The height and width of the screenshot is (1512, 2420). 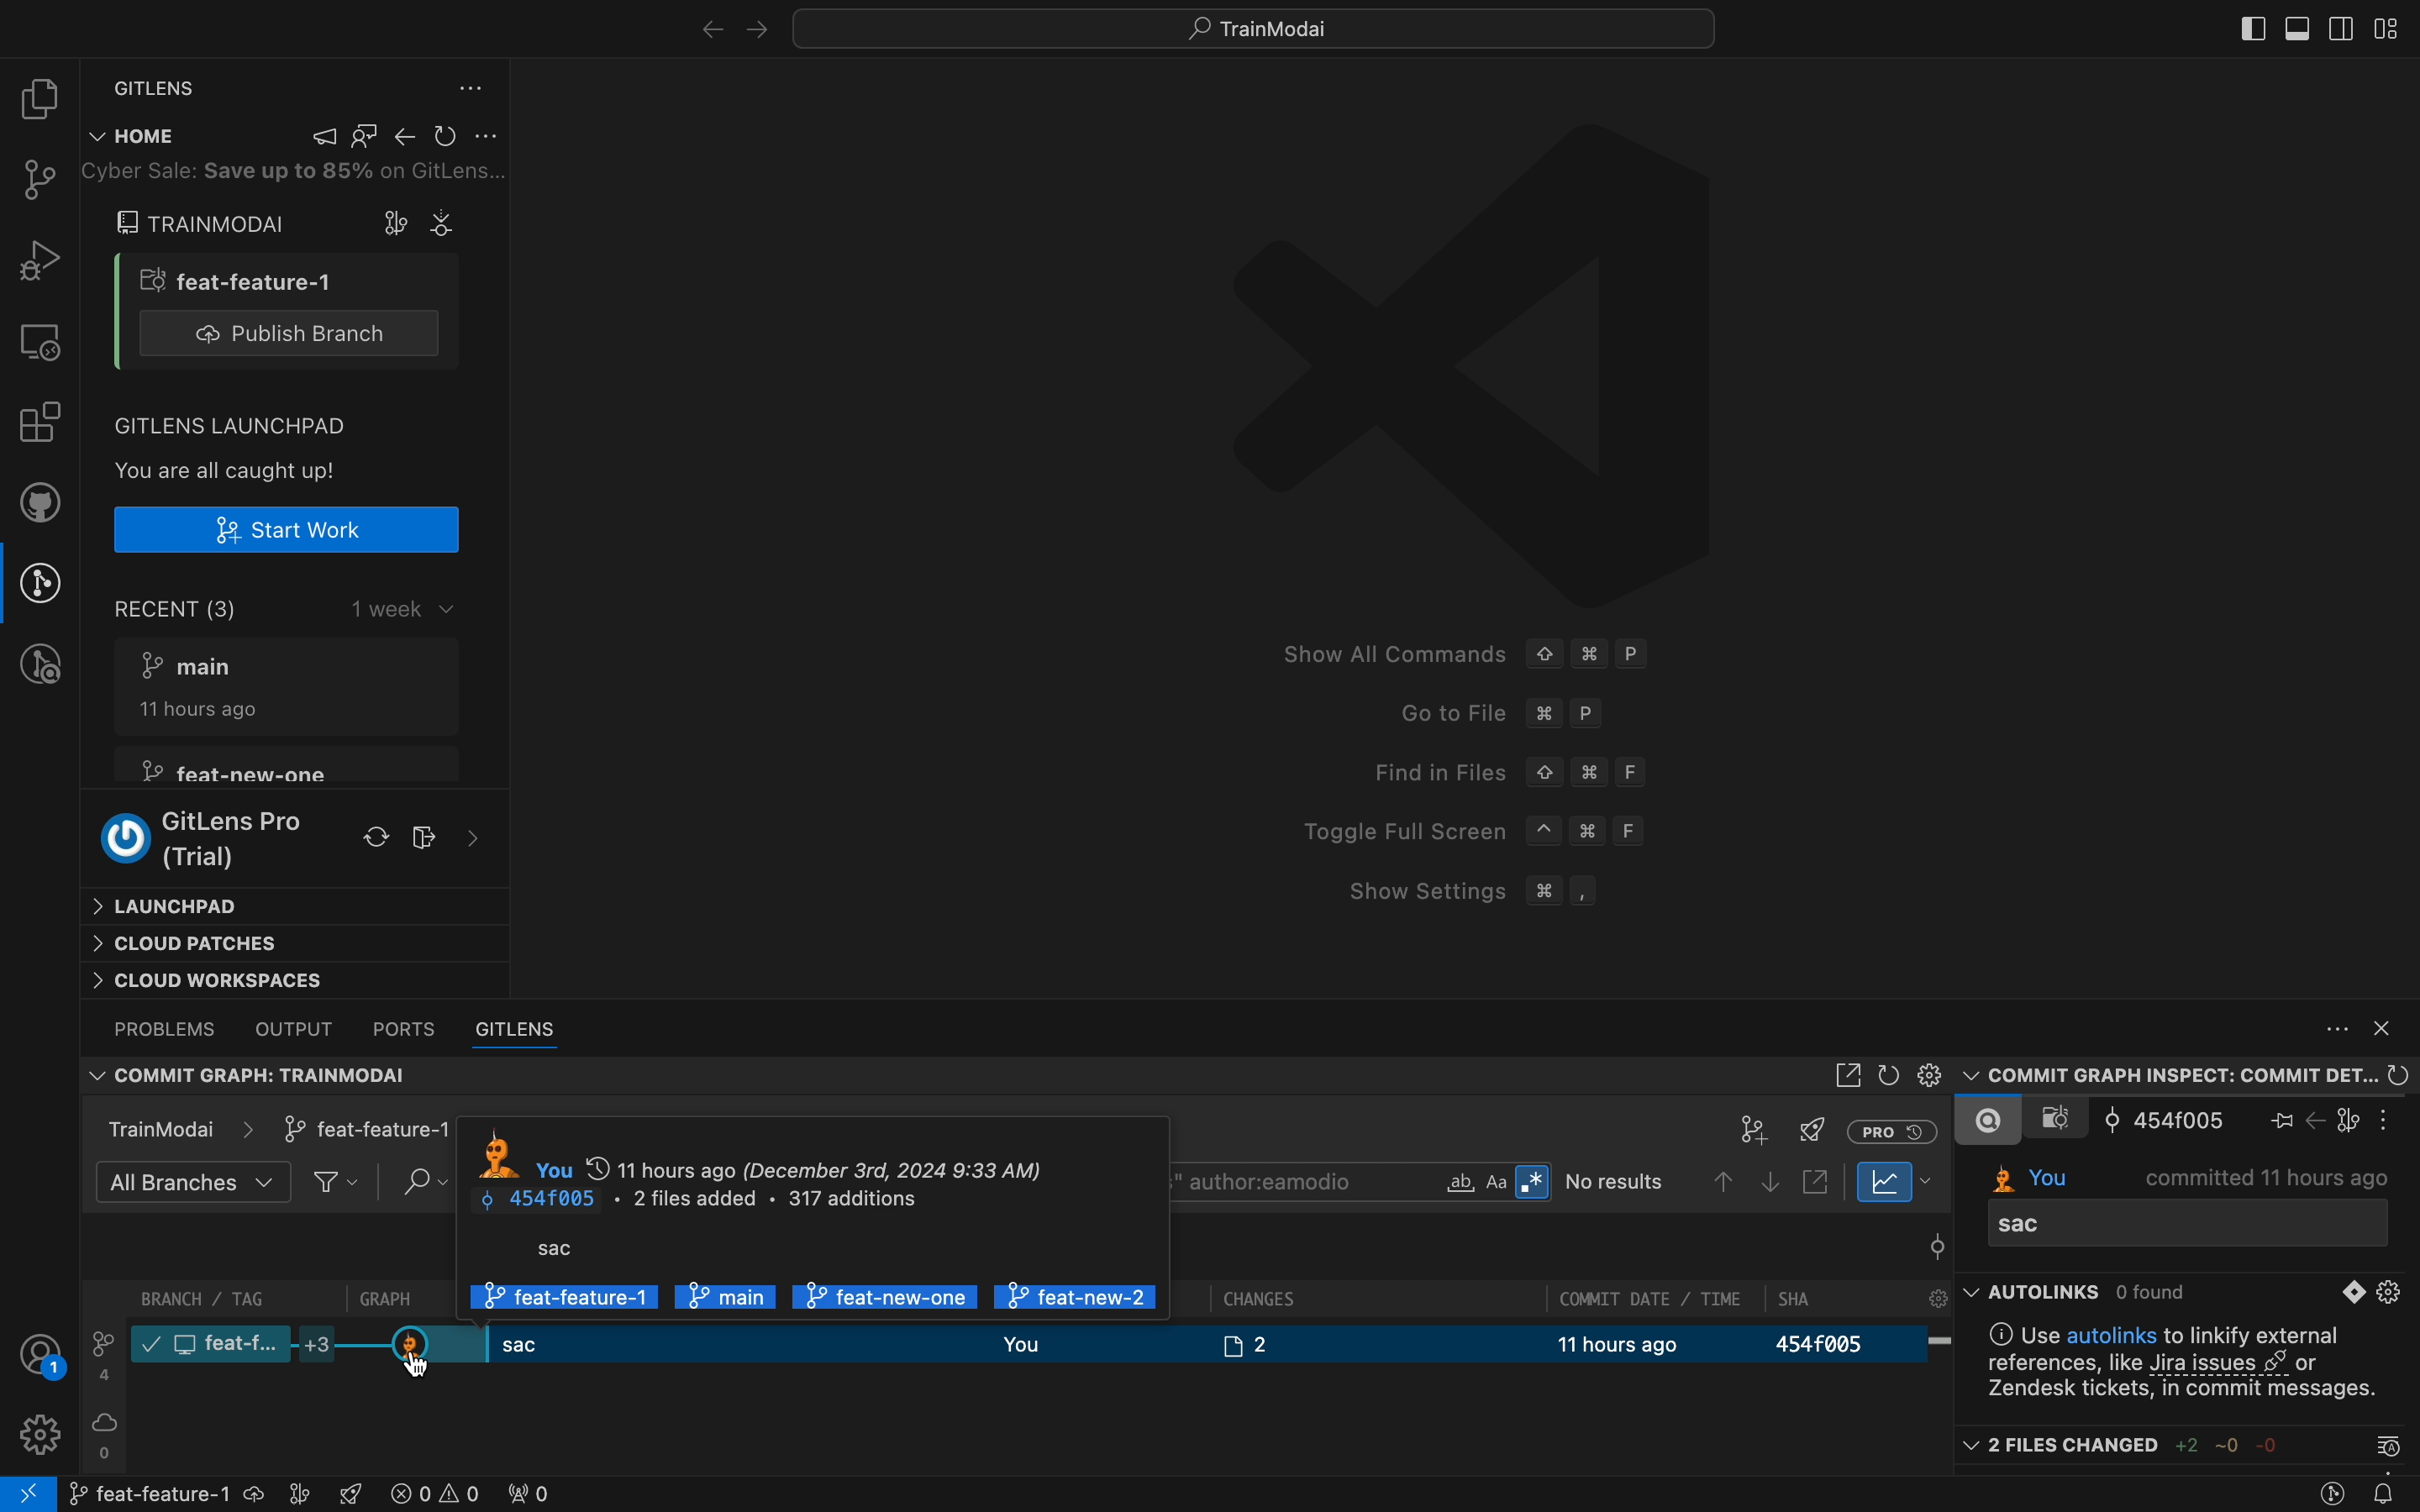 What do you see at coordinates (152, 1028) in the screenshot?
I see `problems` at bounding box center [152, 1028].